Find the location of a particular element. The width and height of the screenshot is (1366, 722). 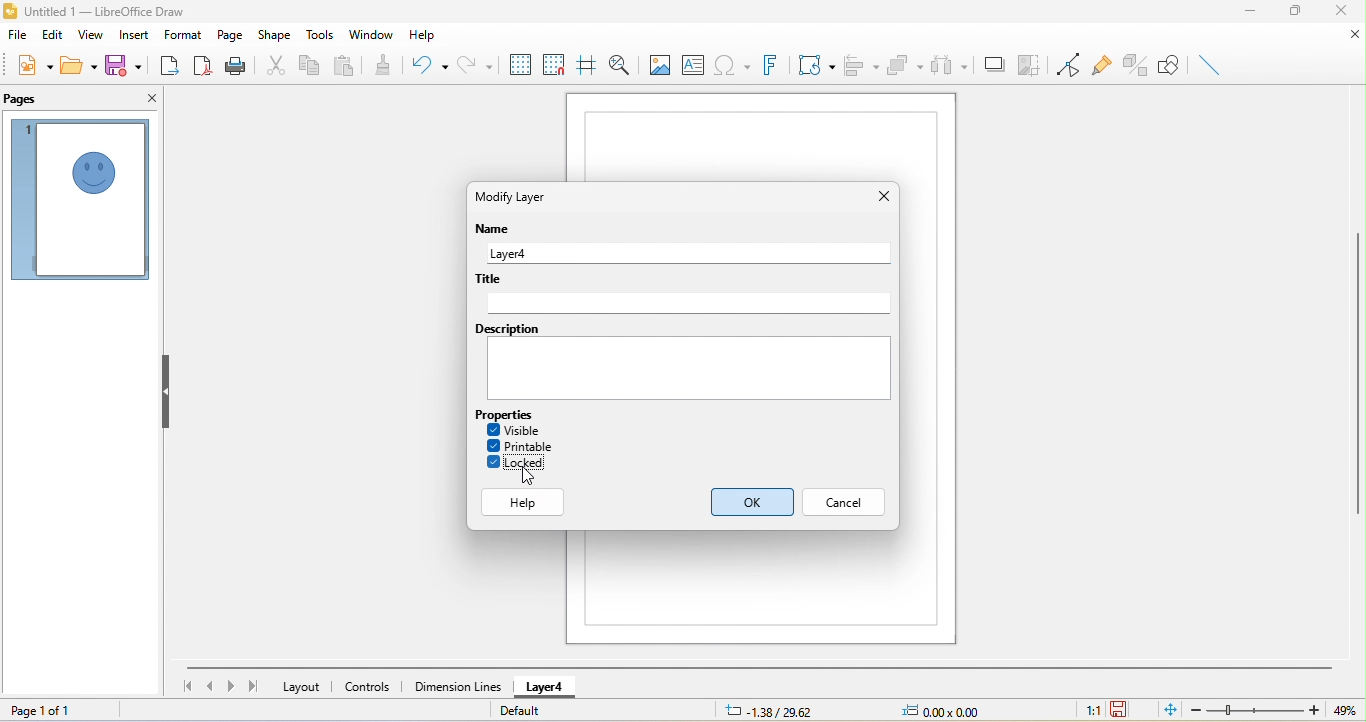

layer4 is located at coordinates (686, 254).